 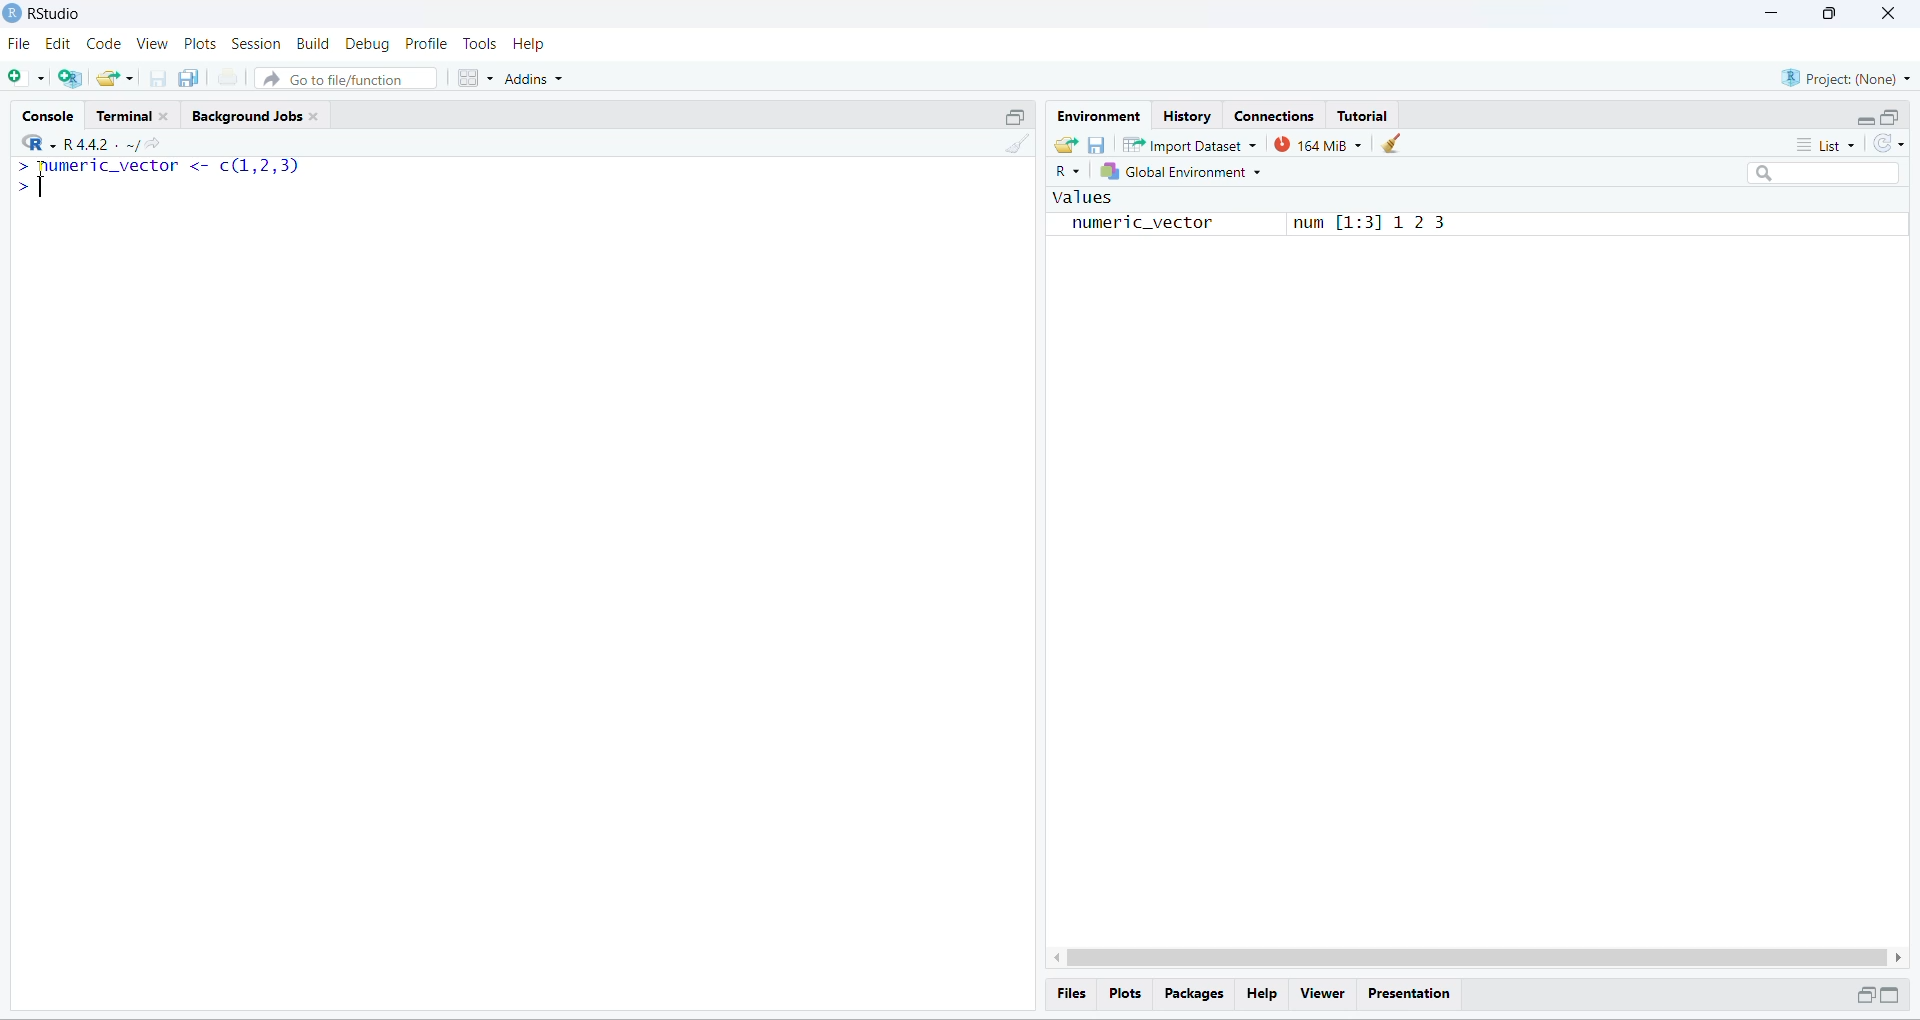 What do you see at coordinates (1478, 958) in the screenshot?
I see `scrollbar` at bounding box center [1478, 958].